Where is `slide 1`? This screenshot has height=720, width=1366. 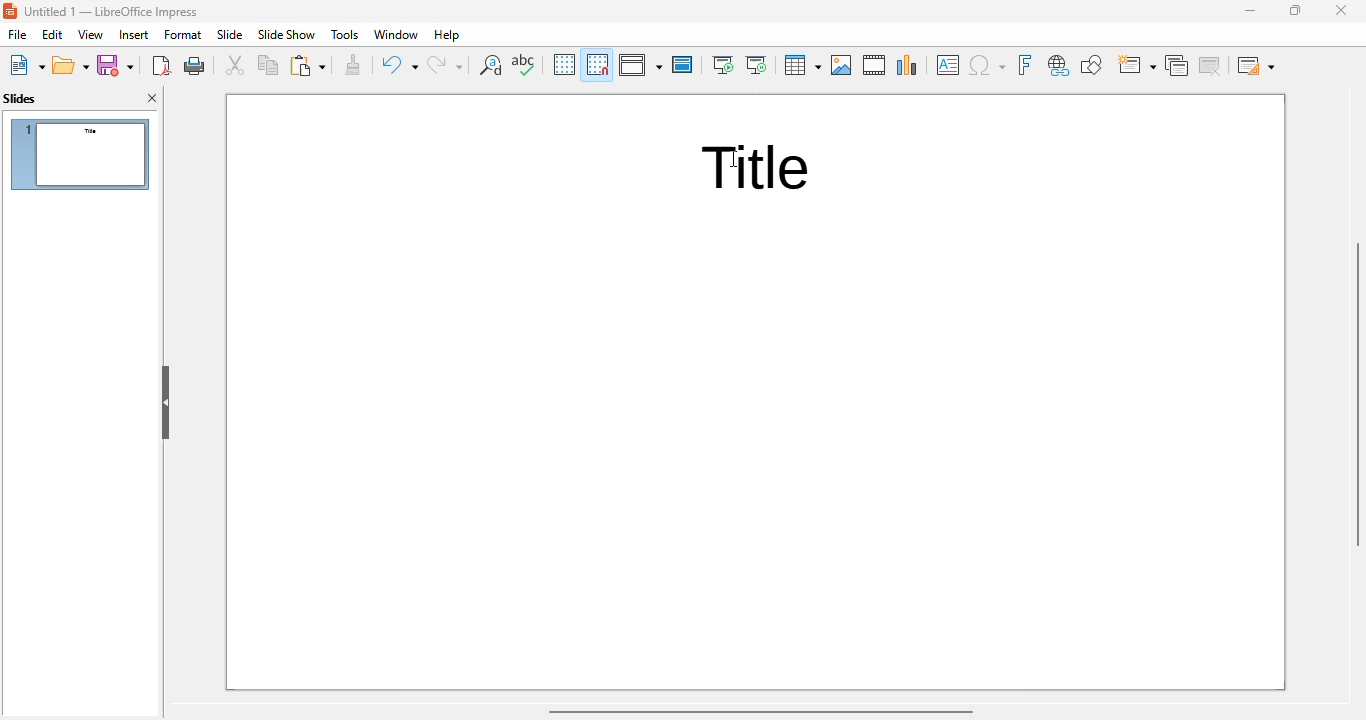
slide 1 is located at coordinates (80, 155).